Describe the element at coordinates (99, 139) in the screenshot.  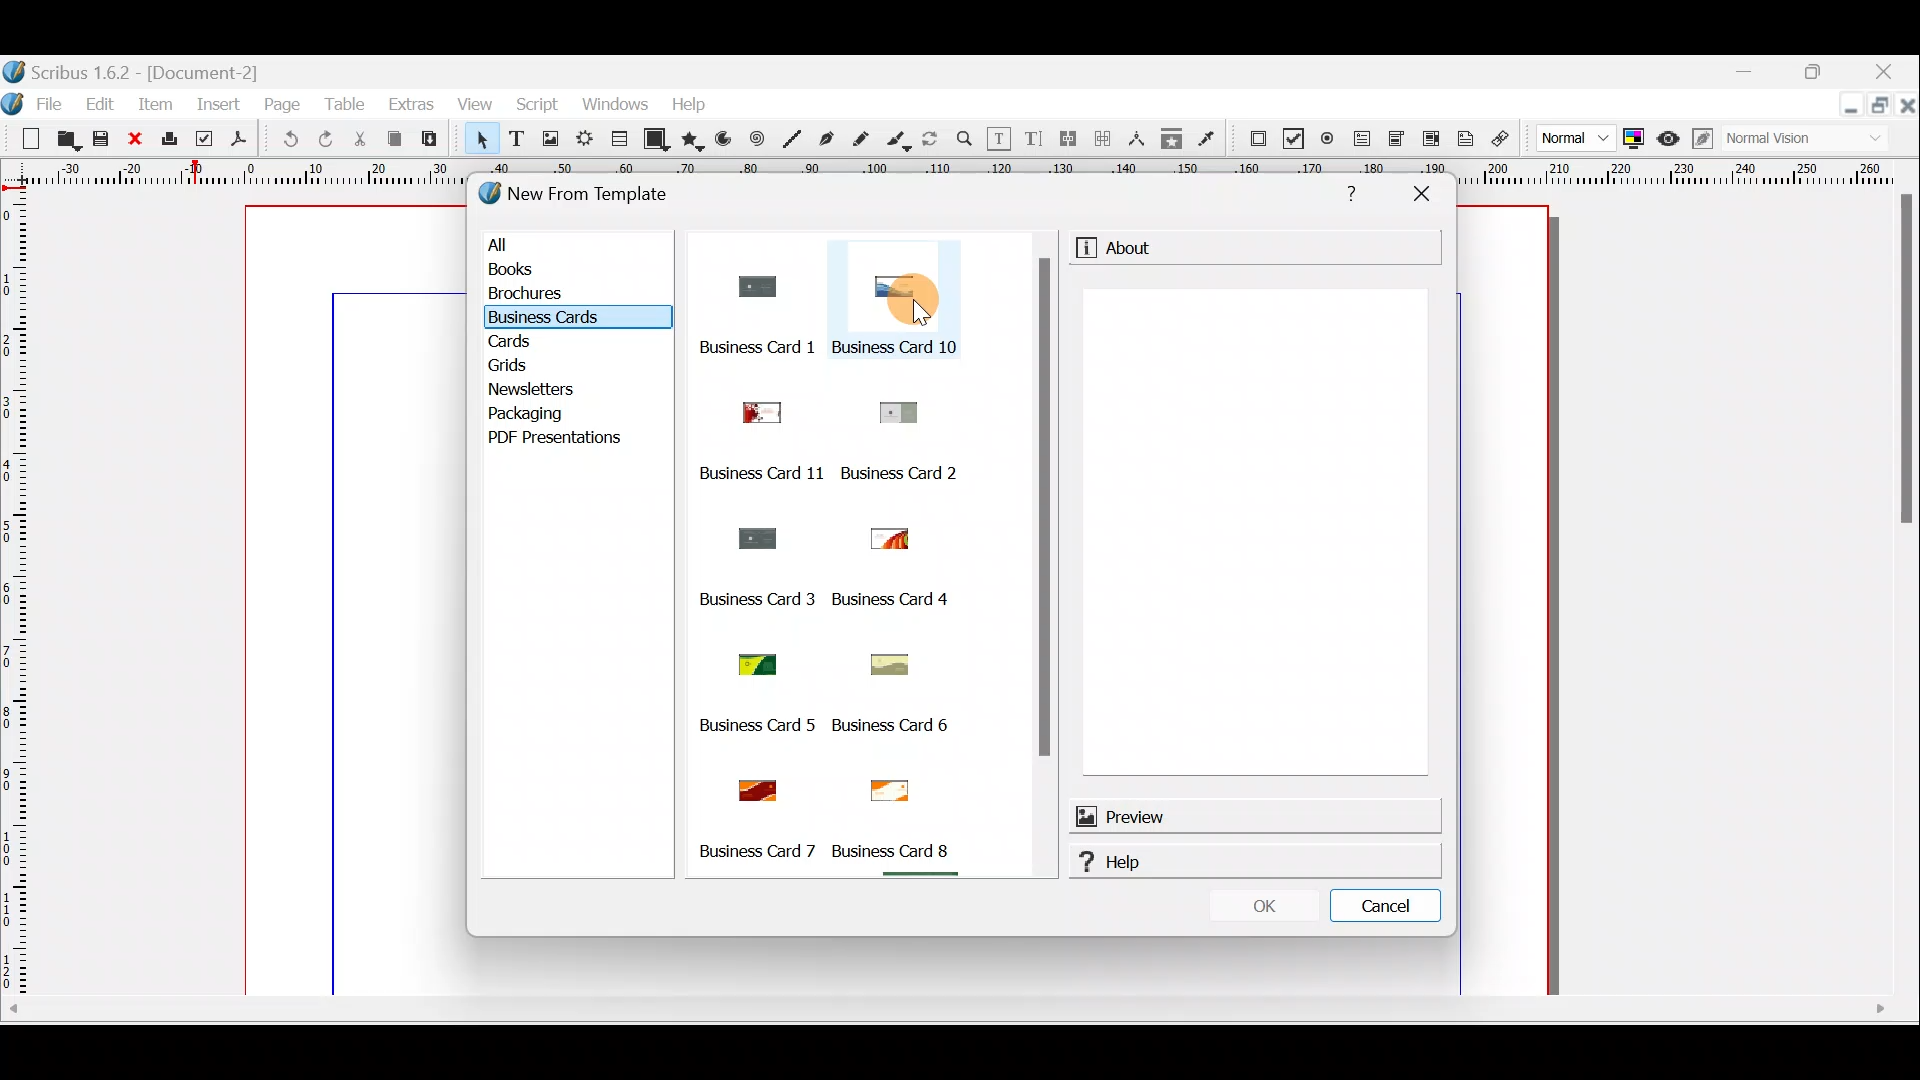
I see `Save` at that location.